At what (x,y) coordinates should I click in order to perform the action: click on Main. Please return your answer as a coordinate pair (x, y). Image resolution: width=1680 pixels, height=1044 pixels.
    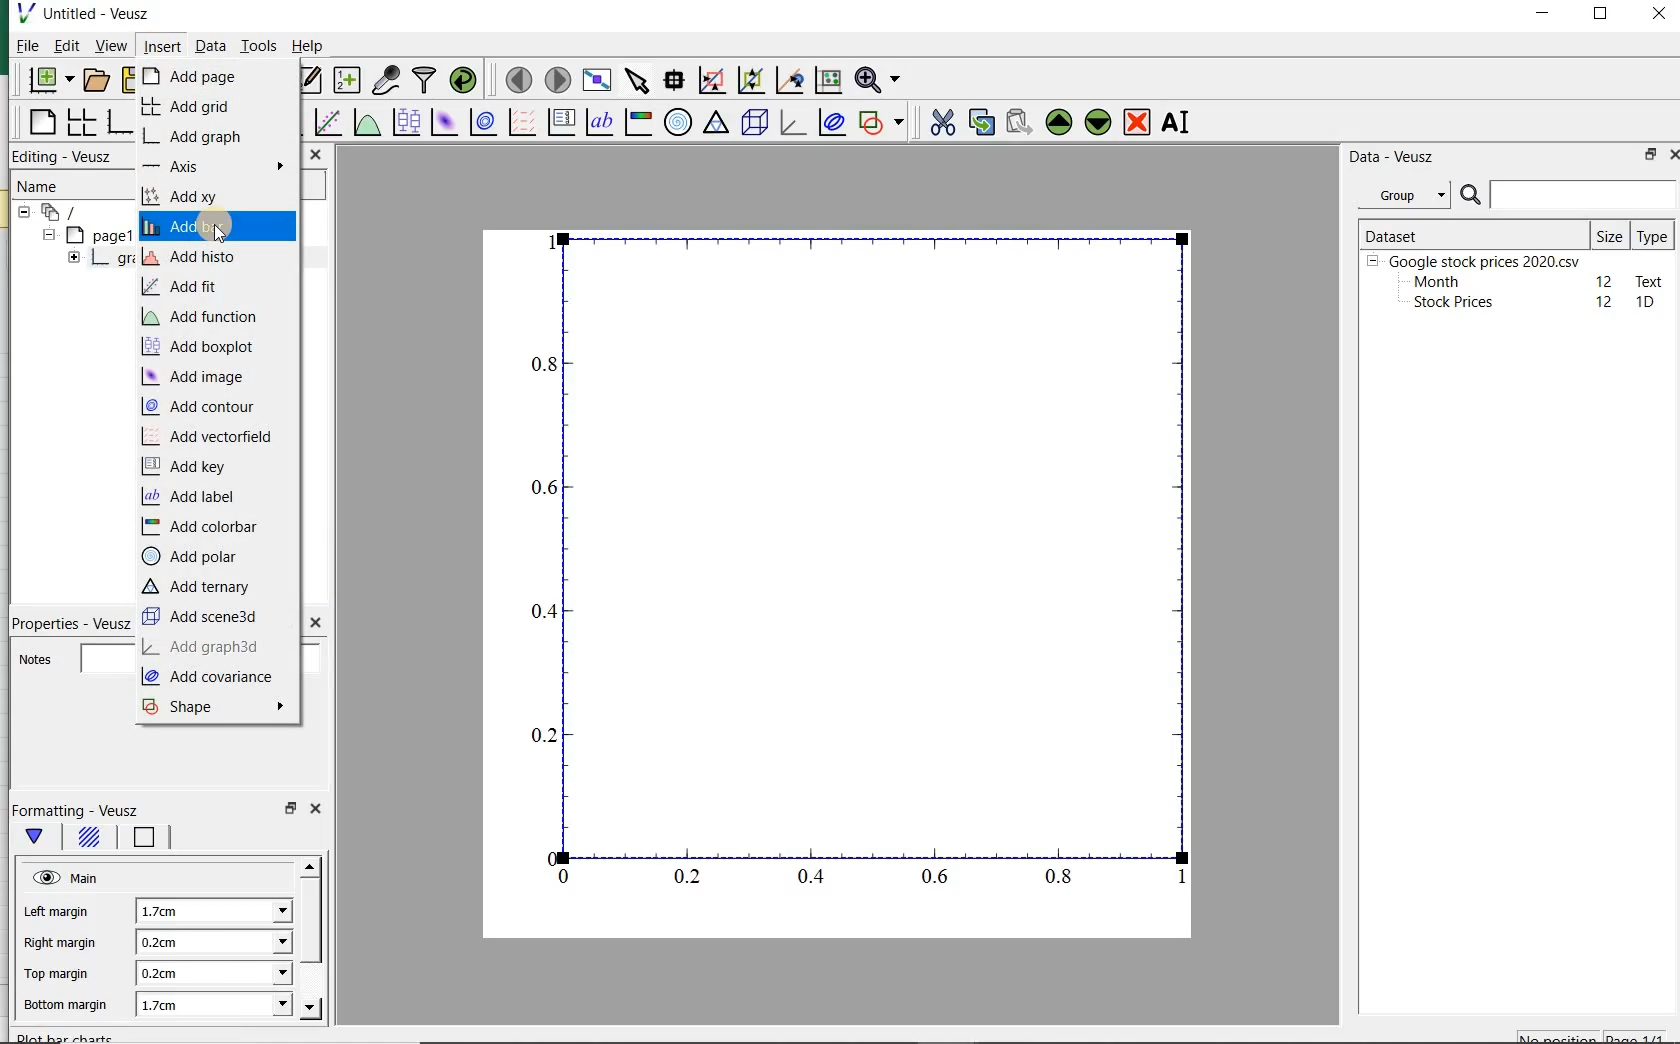
    Looking at the image, I should click on (68, 879).